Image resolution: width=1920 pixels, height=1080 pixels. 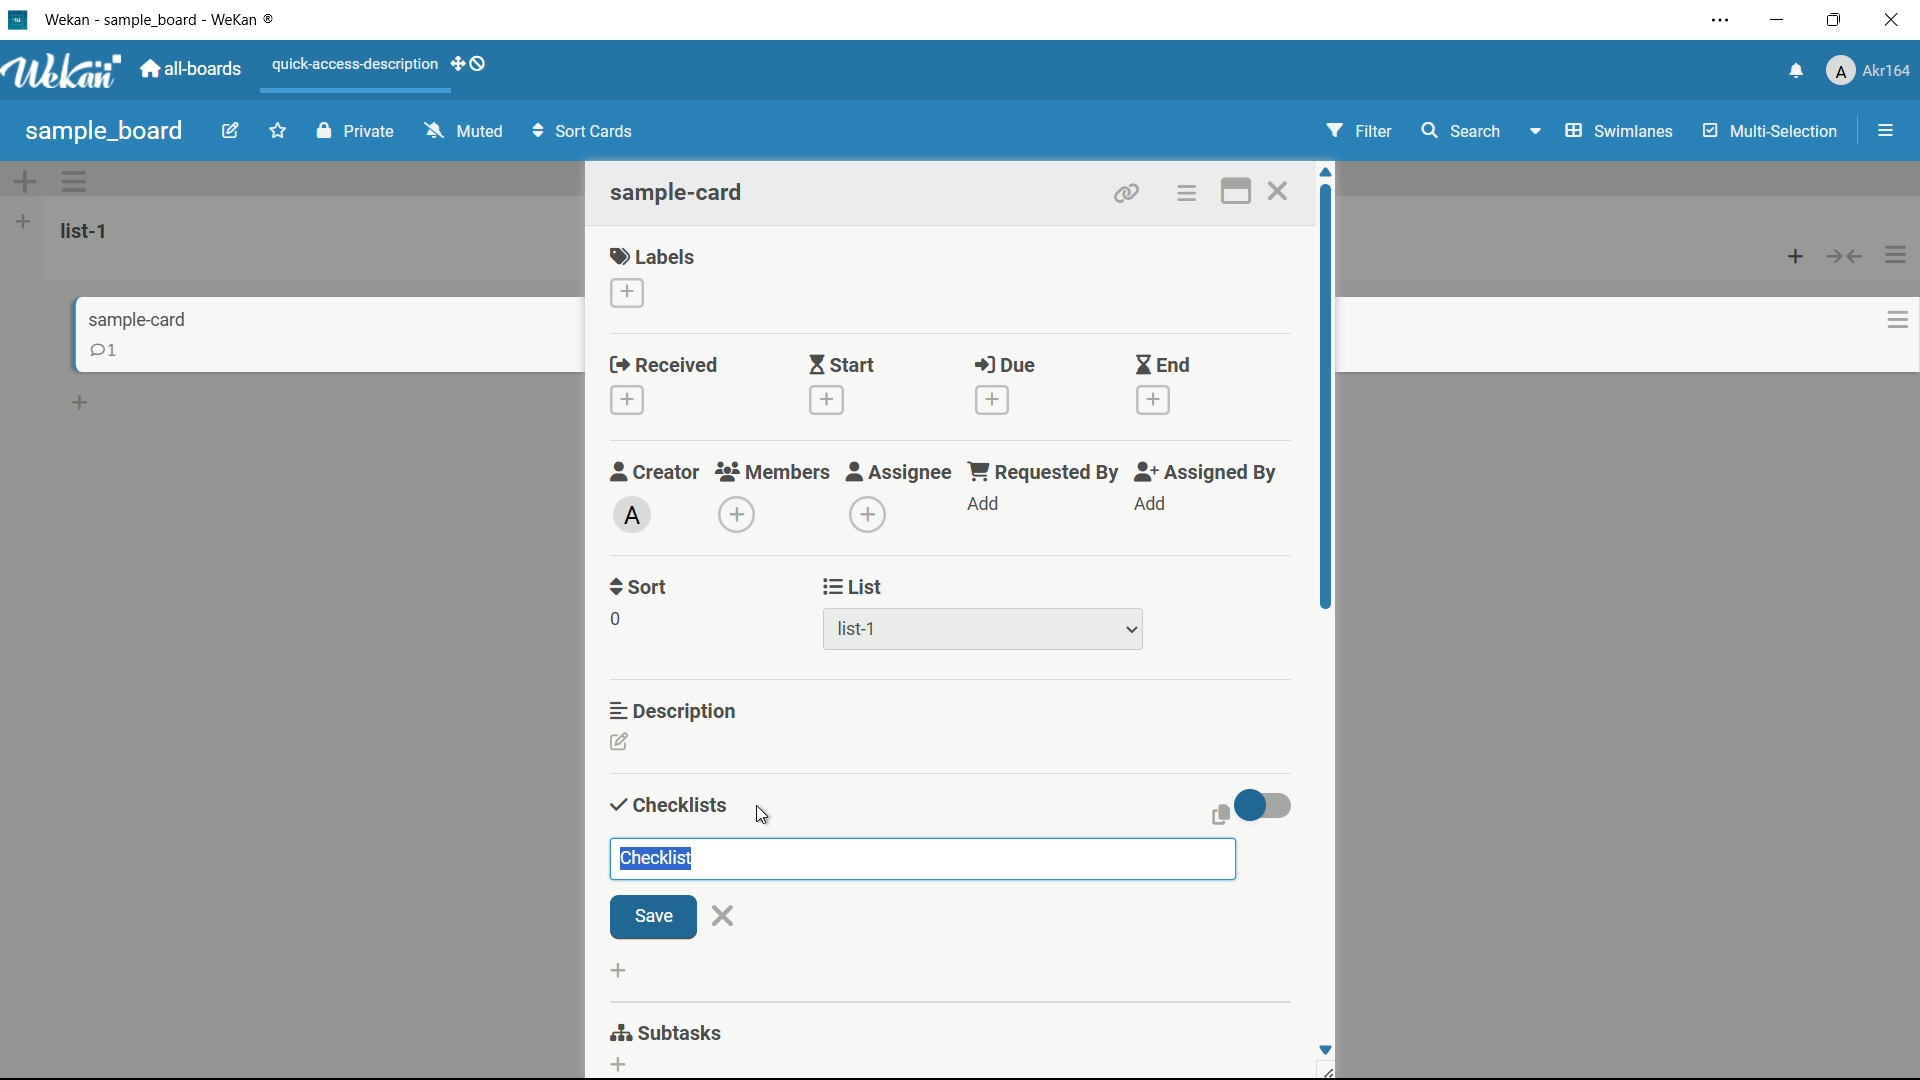 I want to click on close card, so click(x=1280, y=191).